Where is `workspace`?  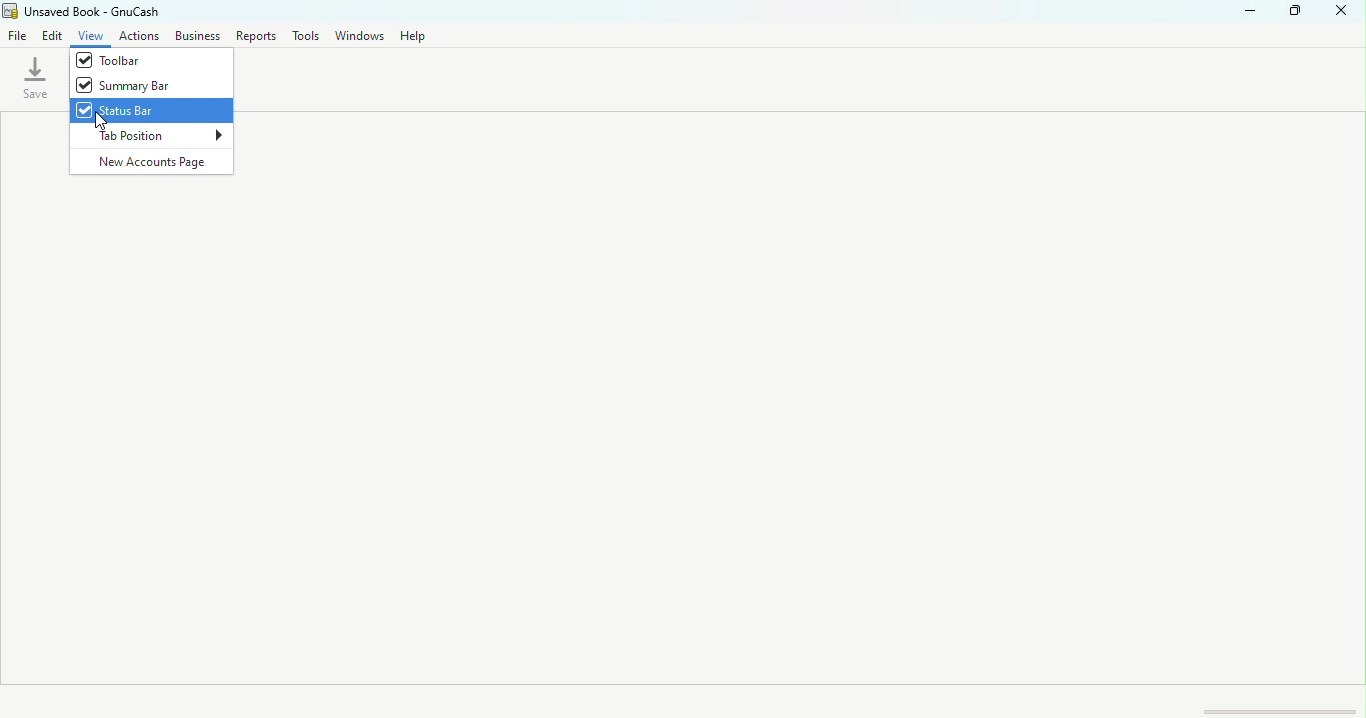
workspace is located at coordinates (679, 420).